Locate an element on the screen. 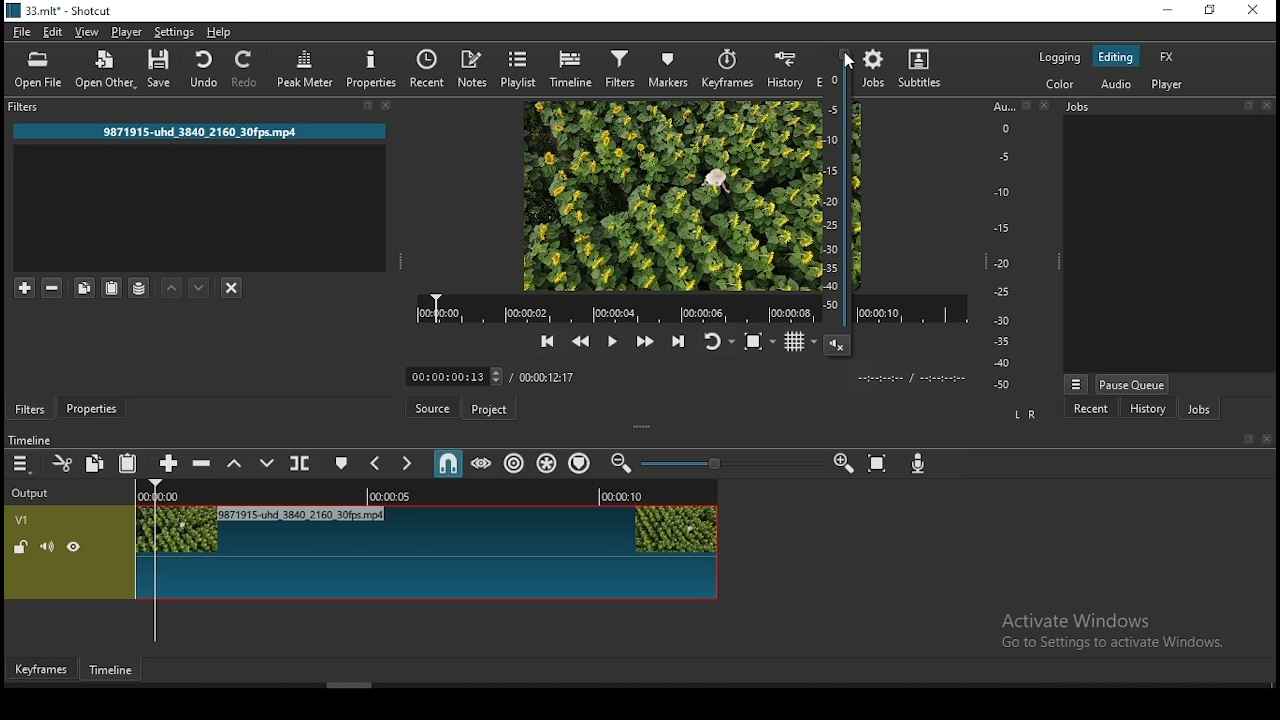  undo is located at coordinates (207, 68).